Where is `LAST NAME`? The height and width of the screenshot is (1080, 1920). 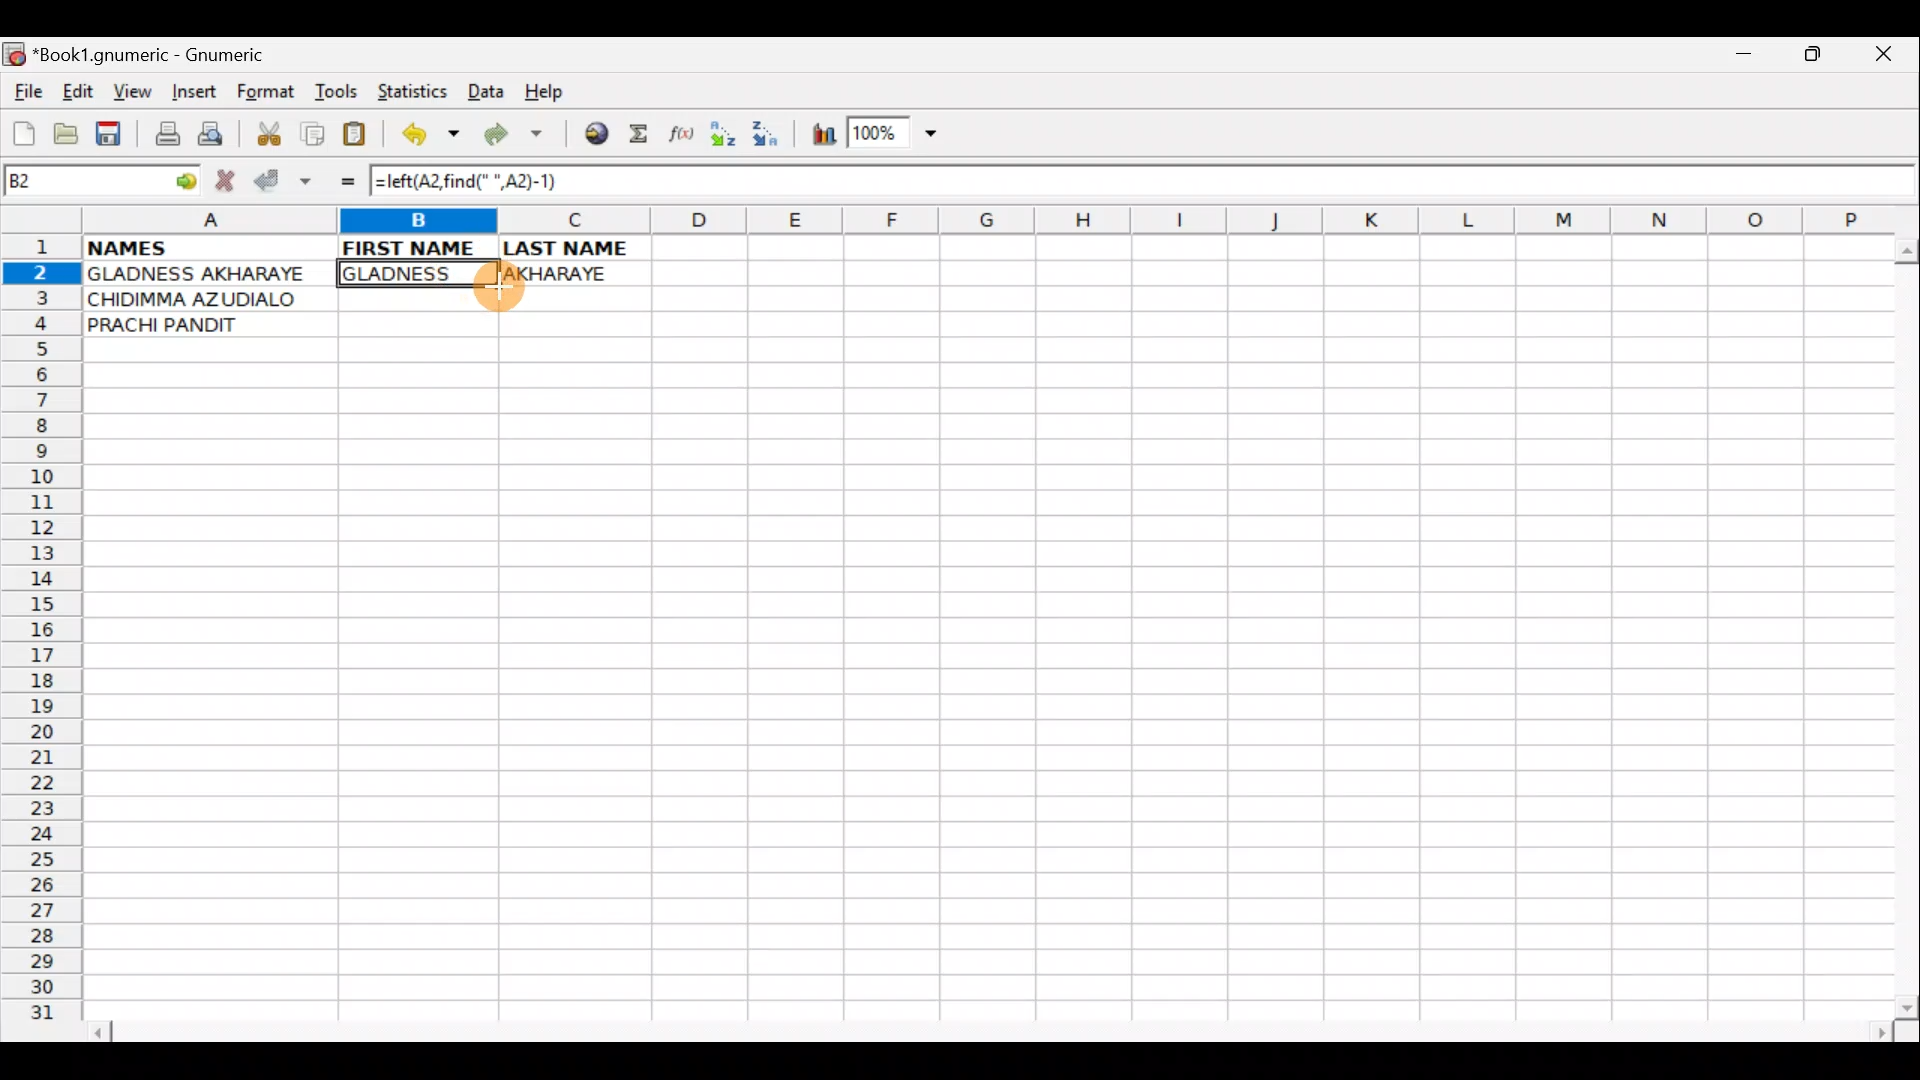
LAST NAME is located at coordinates (576, 248).